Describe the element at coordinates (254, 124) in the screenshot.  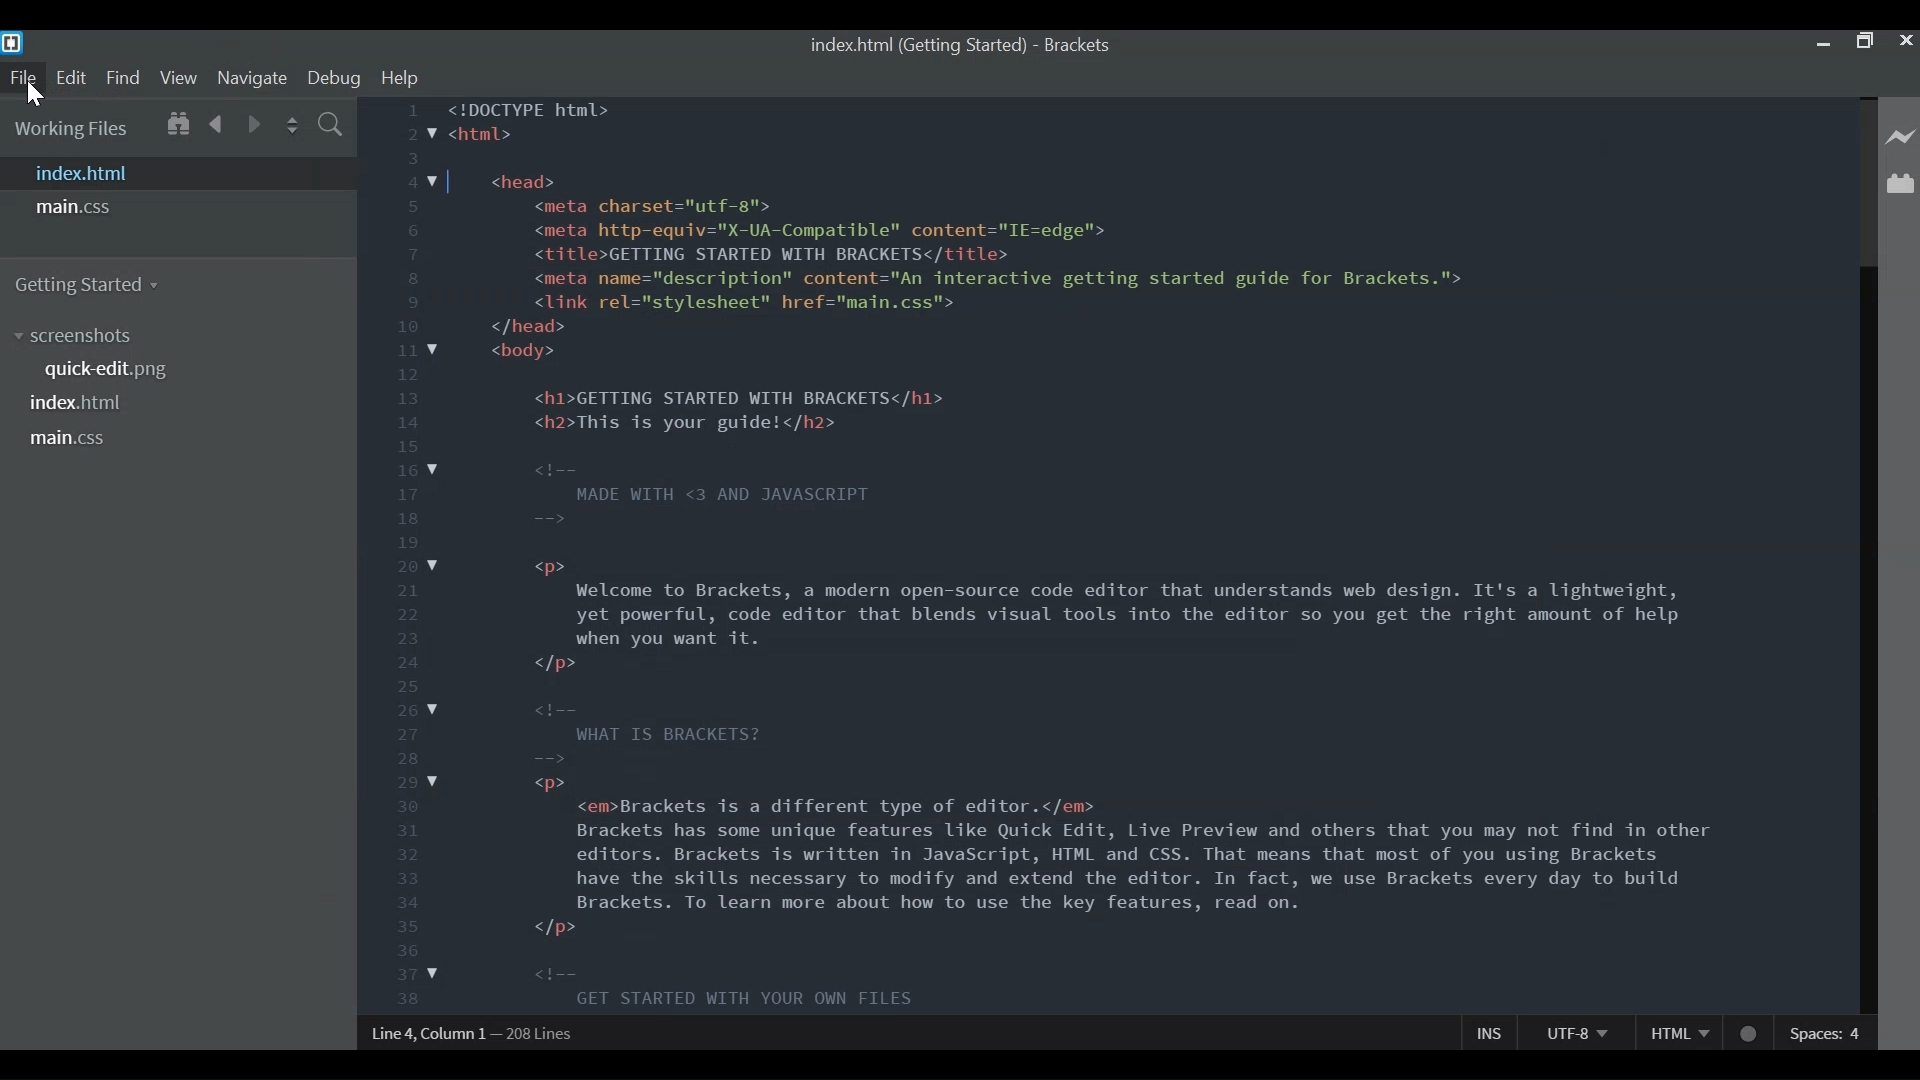
I see `Navigate Forward` at that location.